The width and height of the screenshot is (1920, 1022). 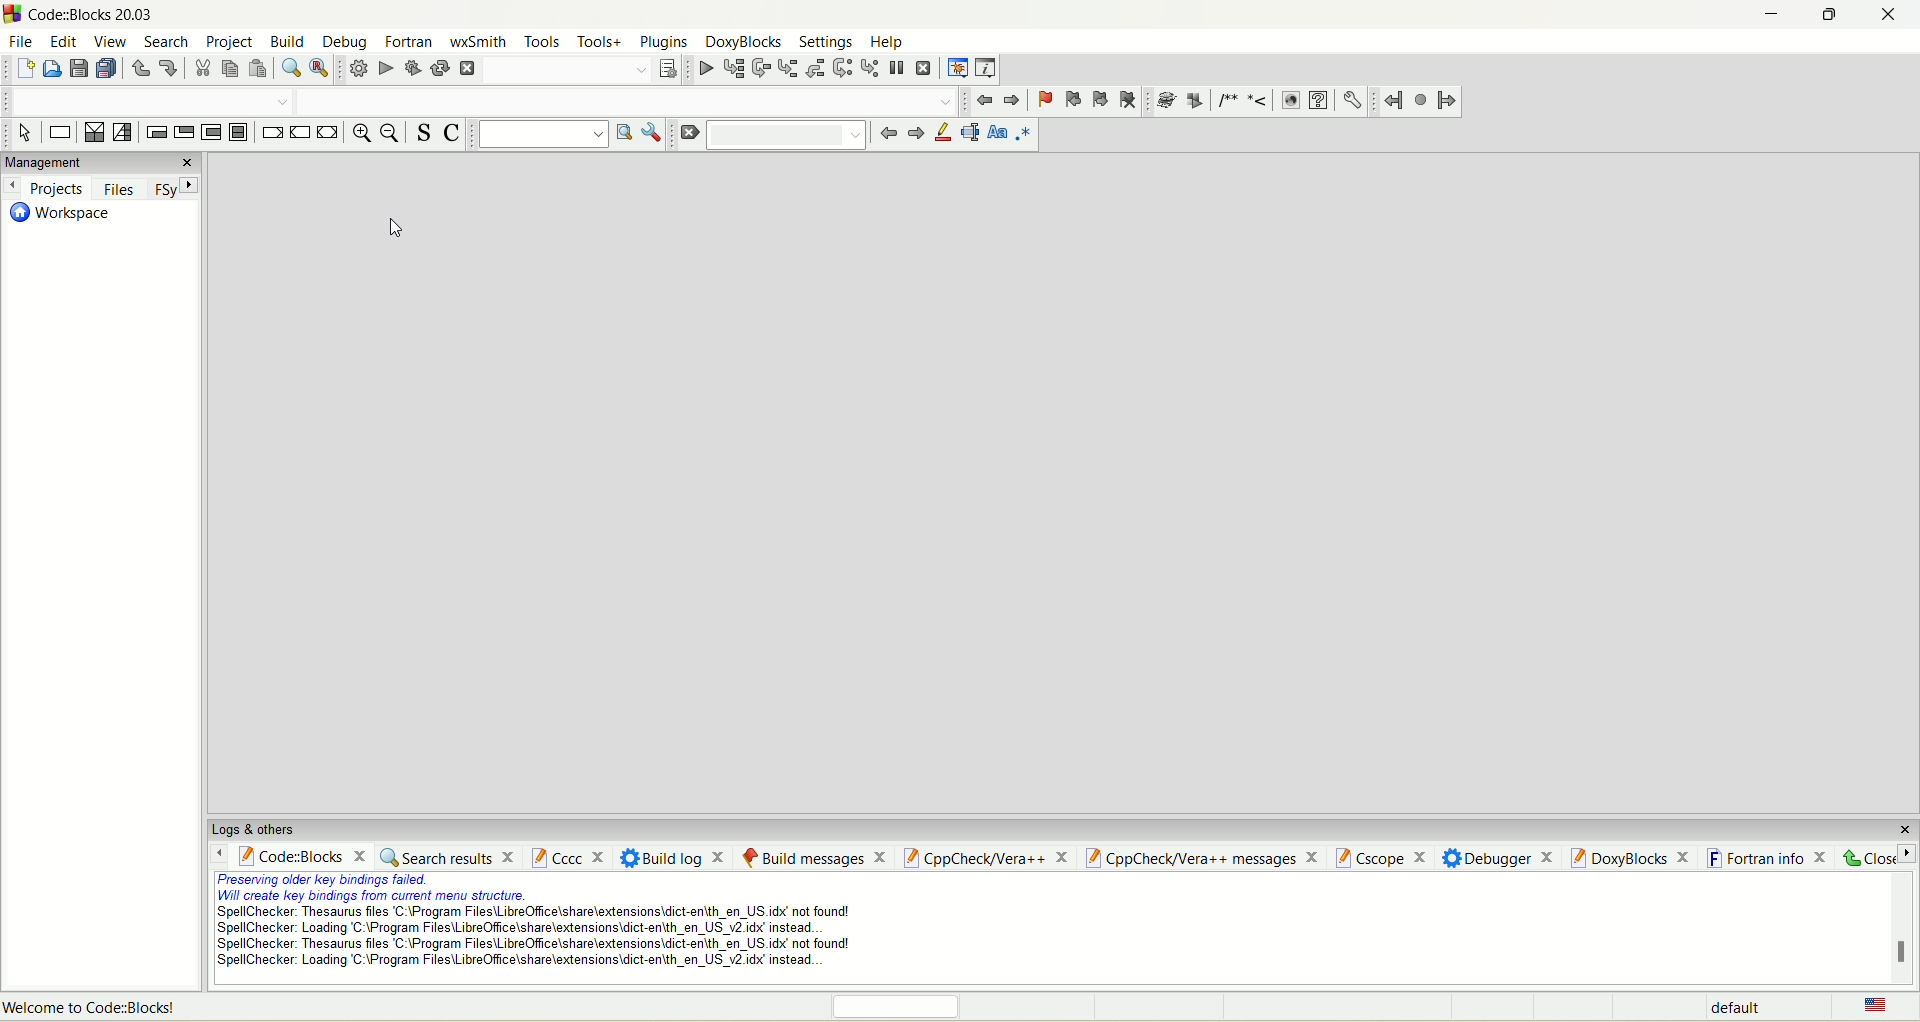 I want to click on Welcome to Code::Blocks!, so click(x=96, y=1006).